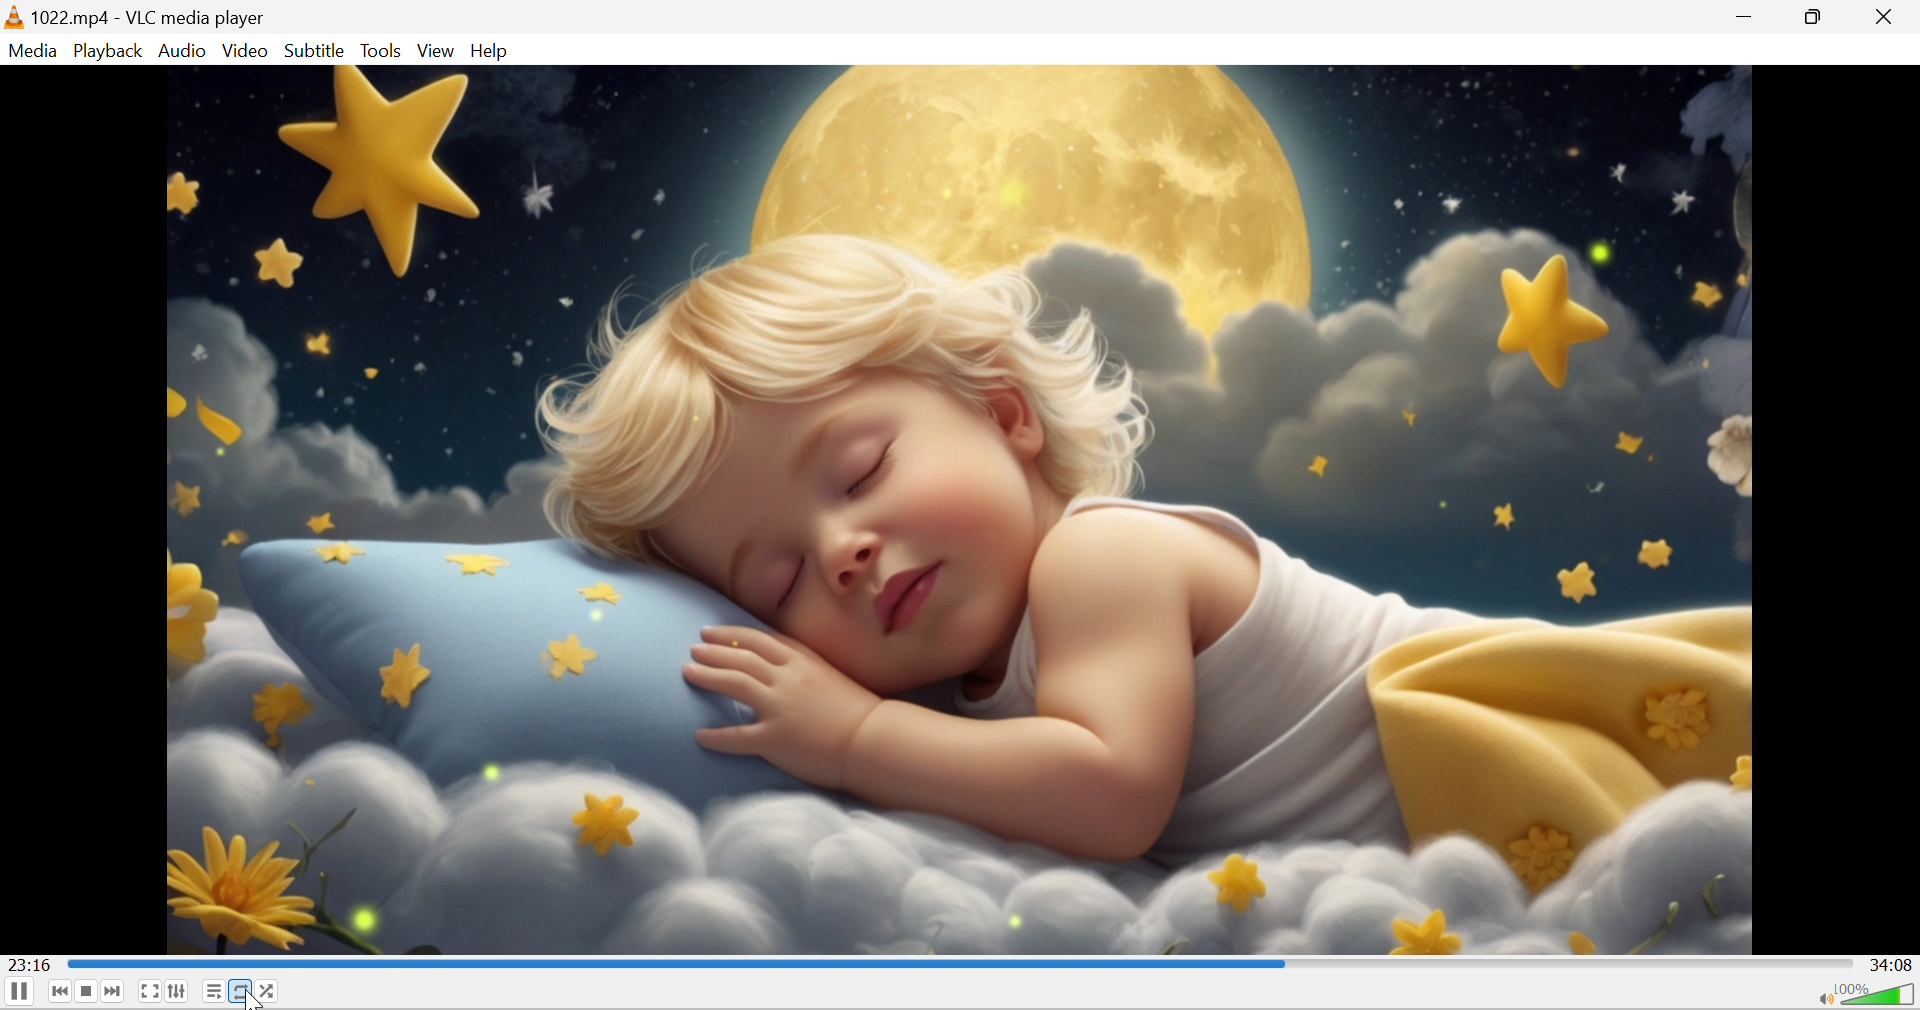 The height and width of the screenshot is (1010, 1920). Describe the element at coordinates (179, 991) in the screenshot. I see `Show extended settings` at that location.